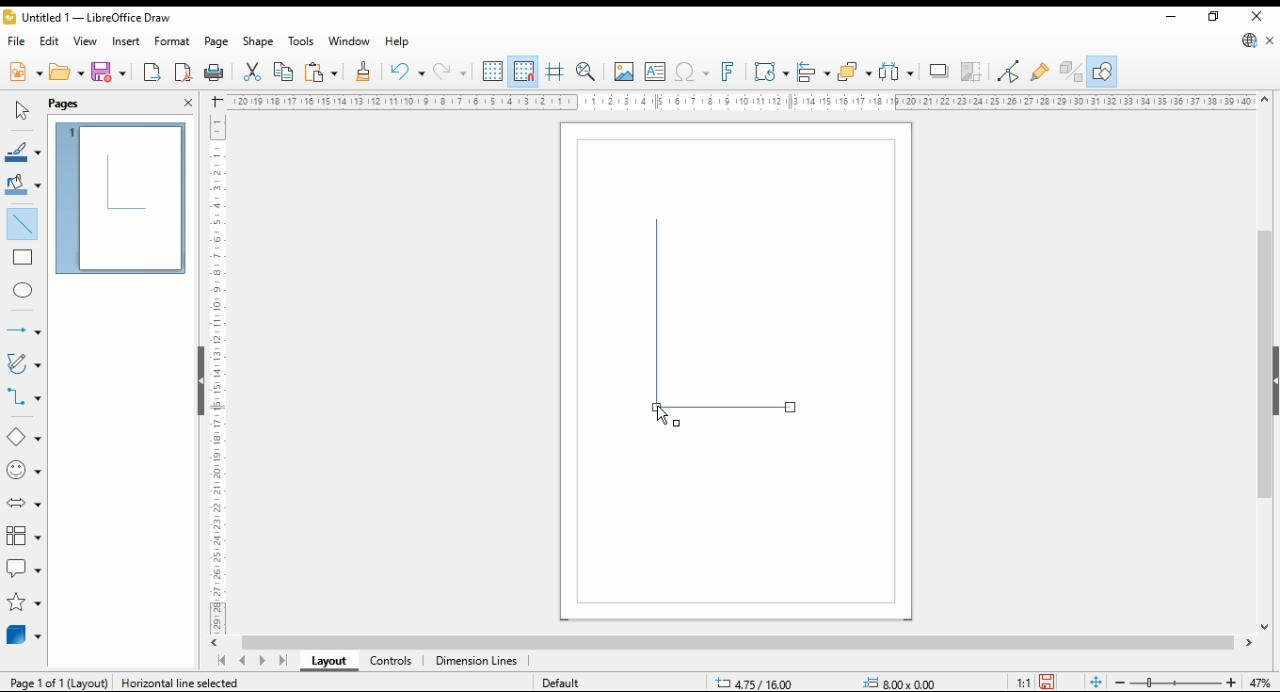  Describe the element at coordinates (198, 379) in the screenshot. I see `scroll bar` at that location.